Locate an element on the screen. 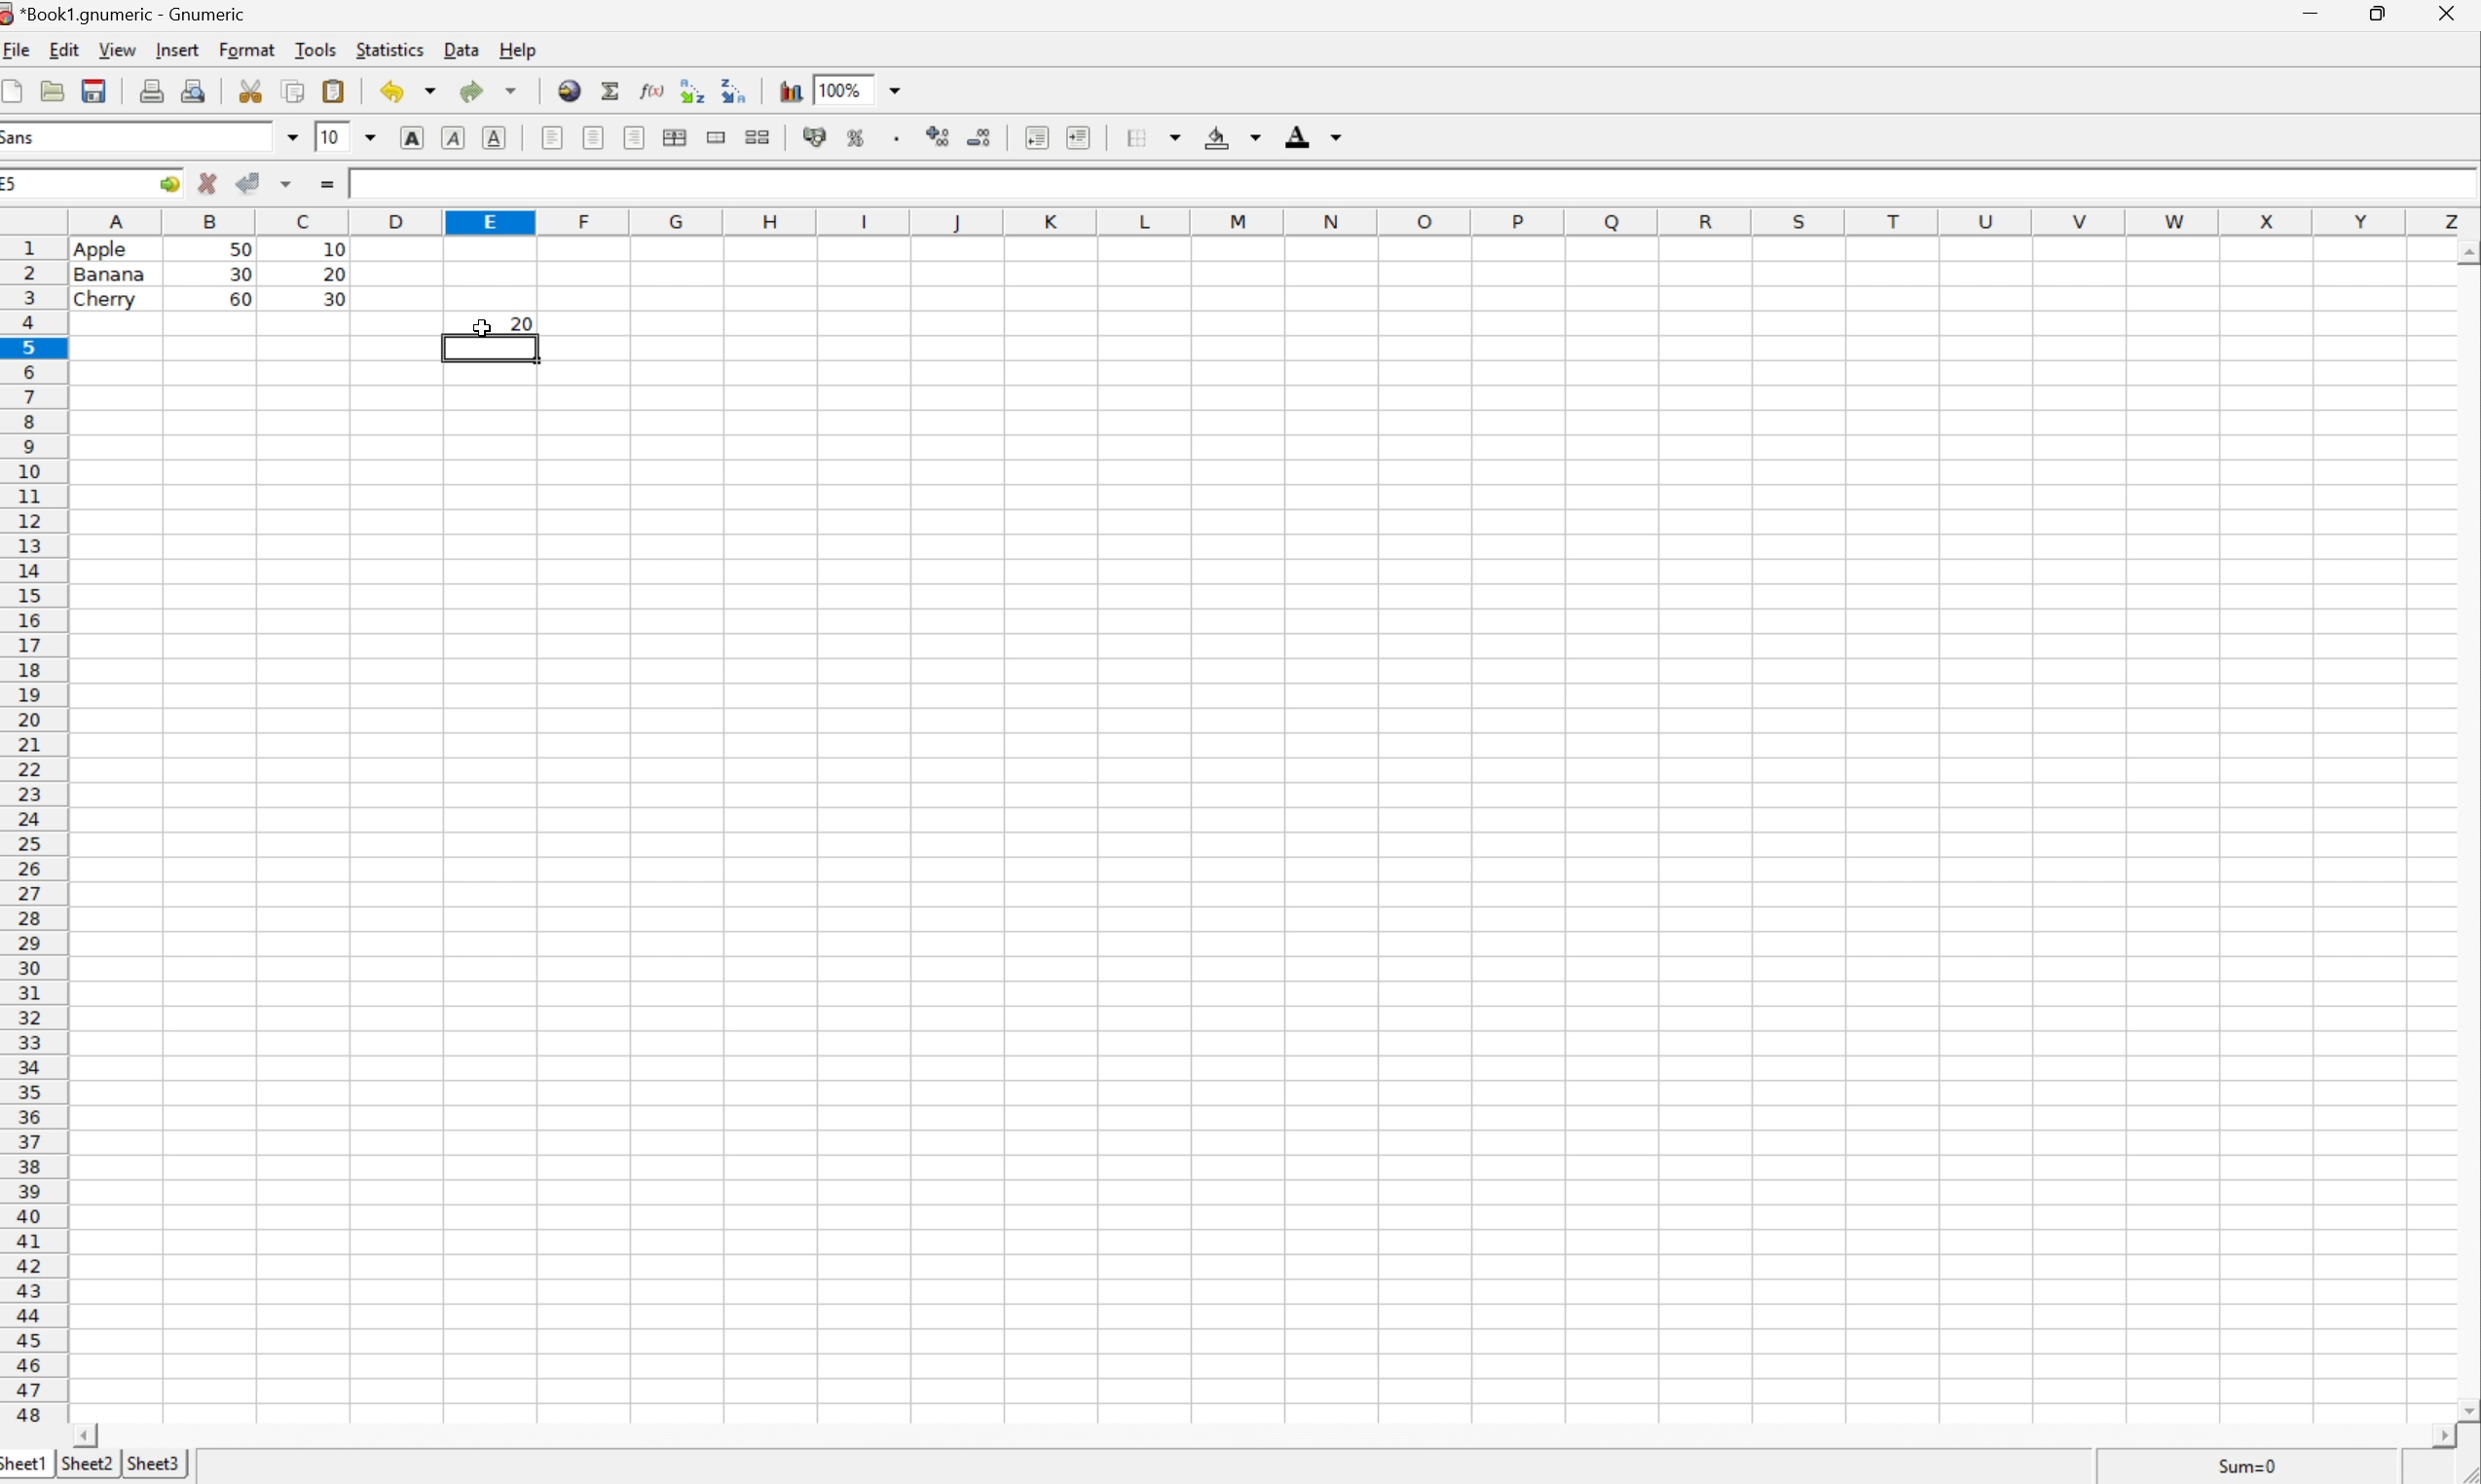 This screenshot has height=1484, width=2481. 100% is located at coordinates (839, 87).